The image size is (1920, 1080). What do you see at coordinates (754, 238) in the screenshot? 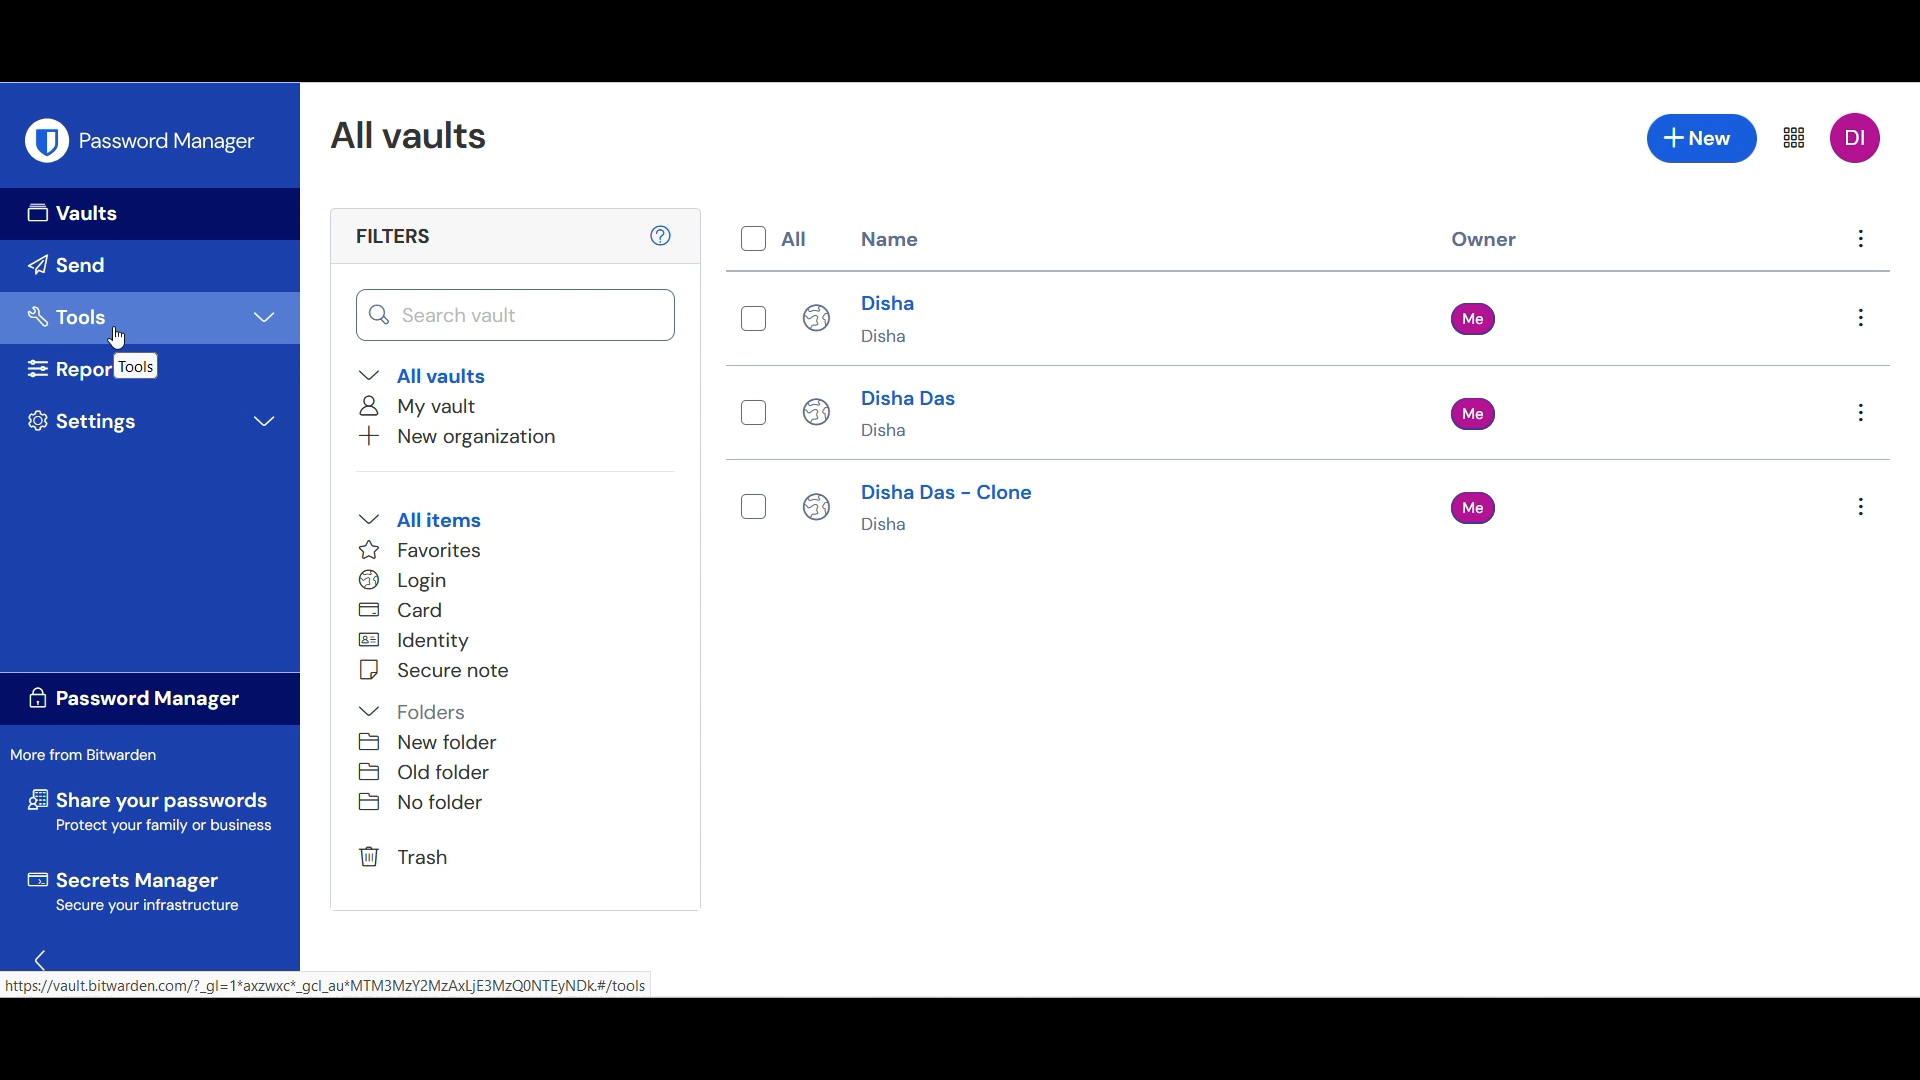
I see `Toggle on/off for All` at bounding box center [754, 238].